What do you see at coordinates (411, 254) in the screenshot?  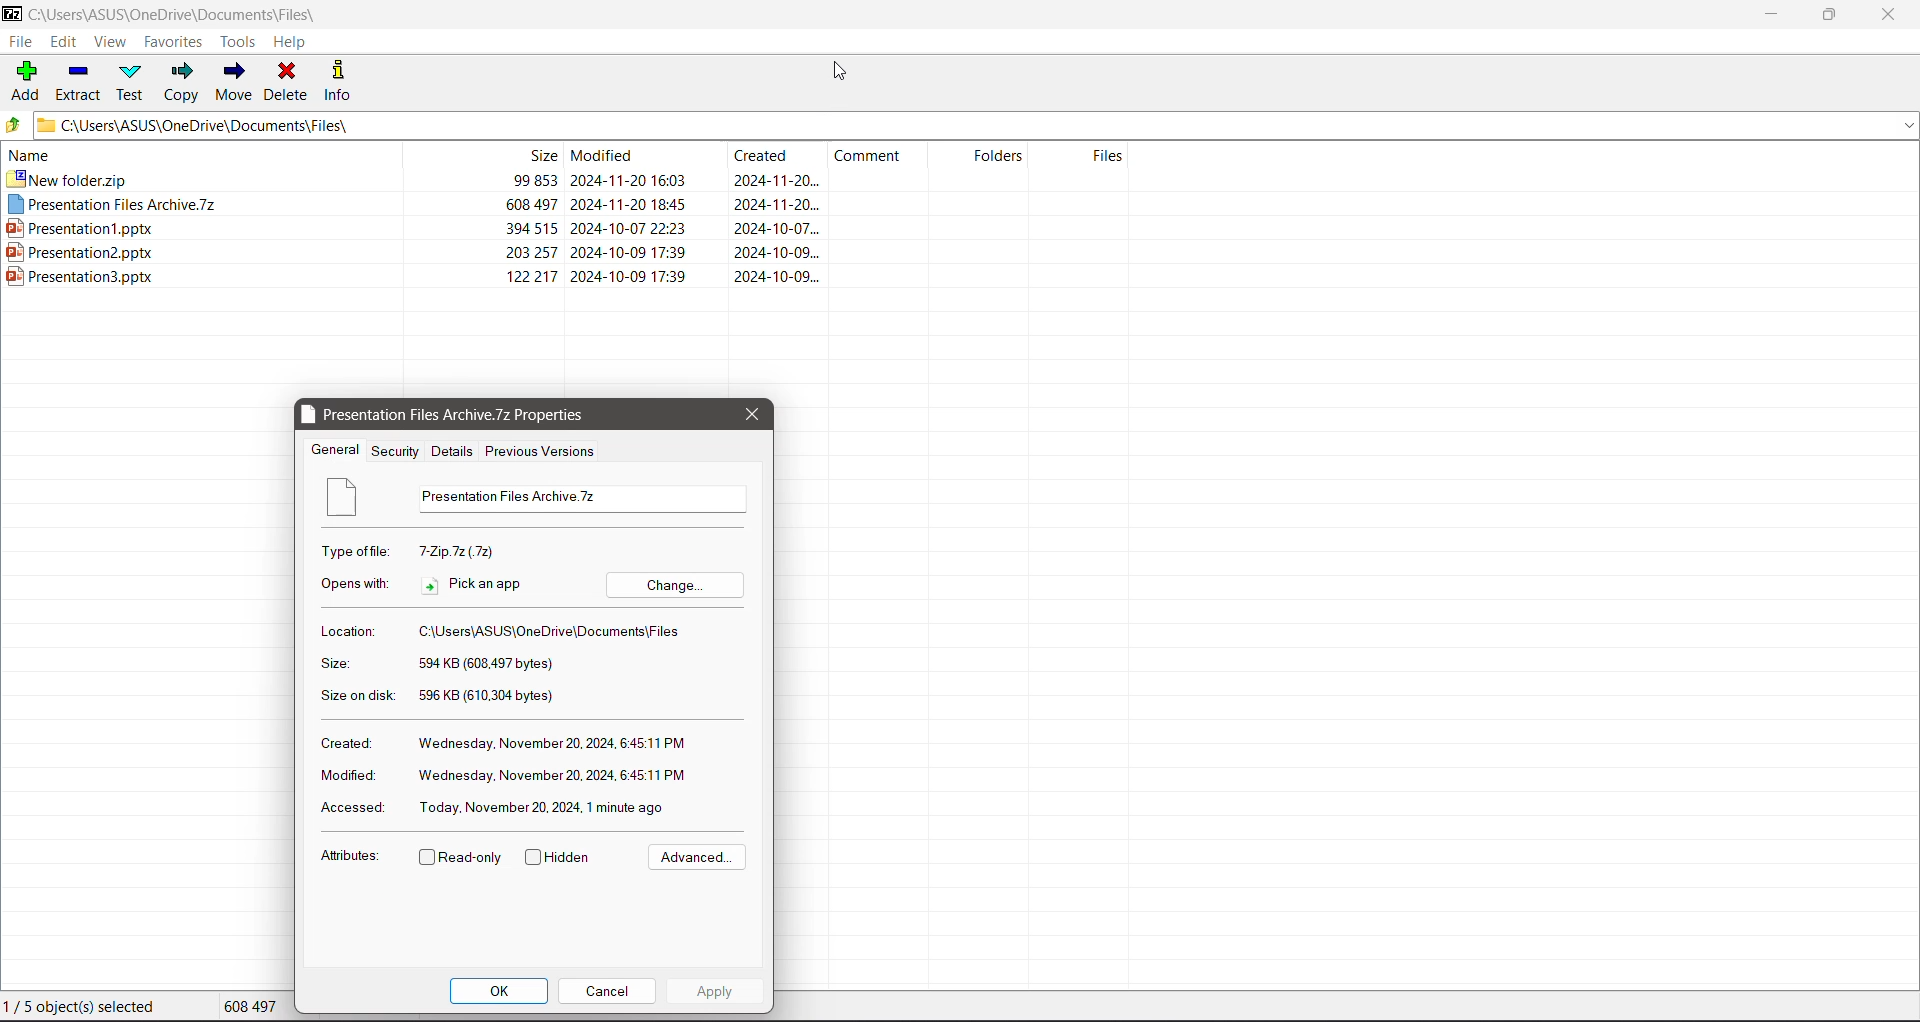 I see ` Presentation2.pptx 203 257 2024-10-09 17:39 2024-10-09.` at bounding box center [411, 254].